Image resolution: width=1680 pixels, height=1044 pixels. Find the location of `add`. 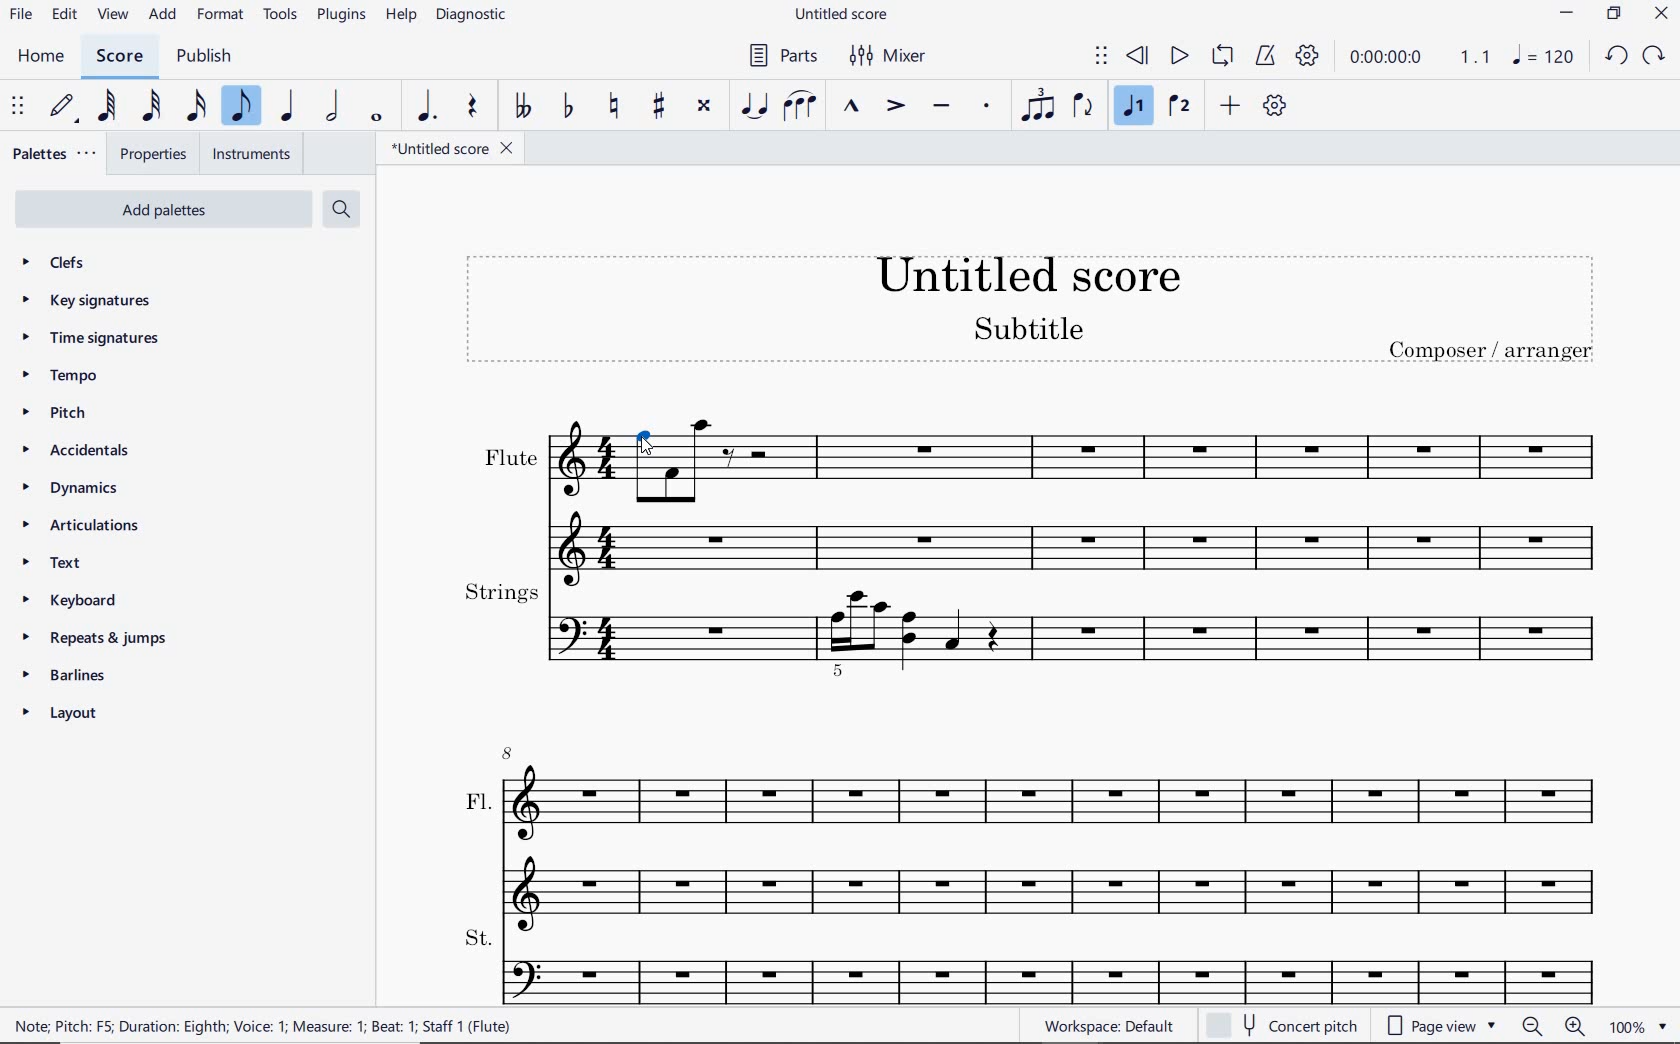

add is located at coordinates (163, 16).